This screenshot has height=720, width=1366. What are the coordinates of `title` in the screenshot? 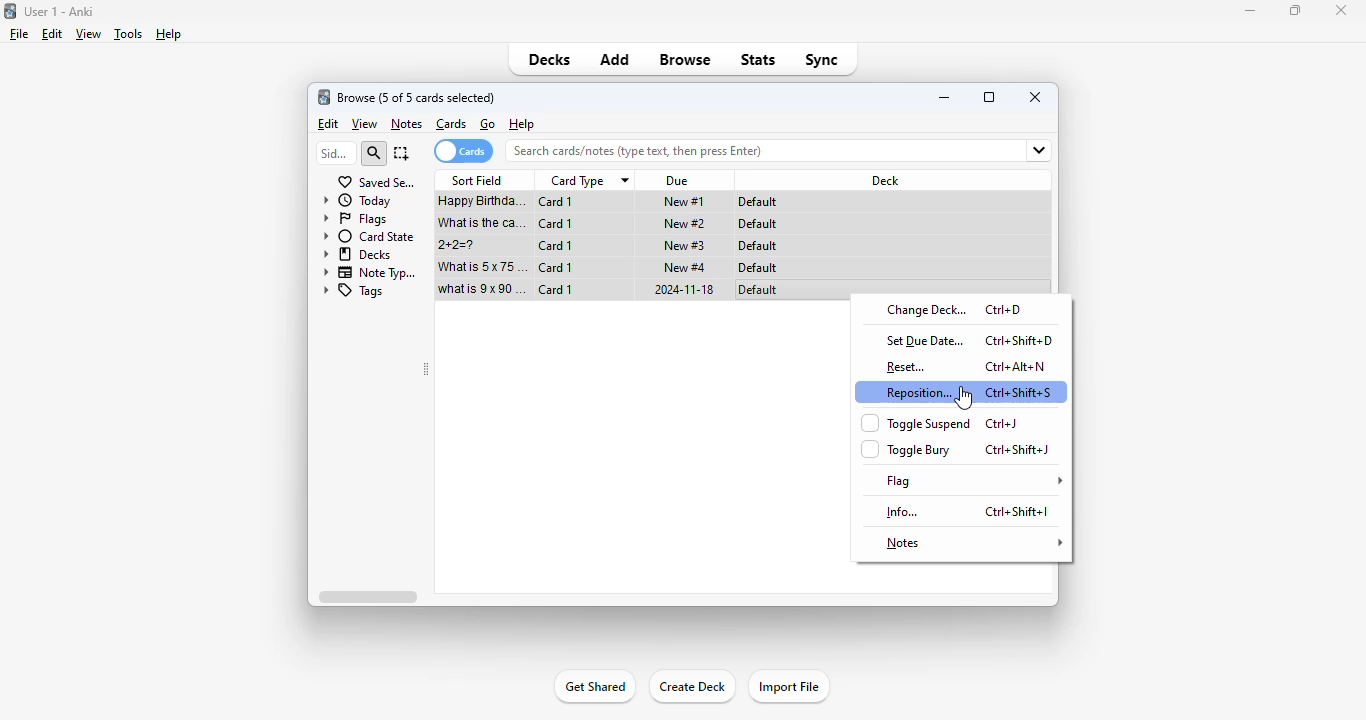 It's located at (58, 12).